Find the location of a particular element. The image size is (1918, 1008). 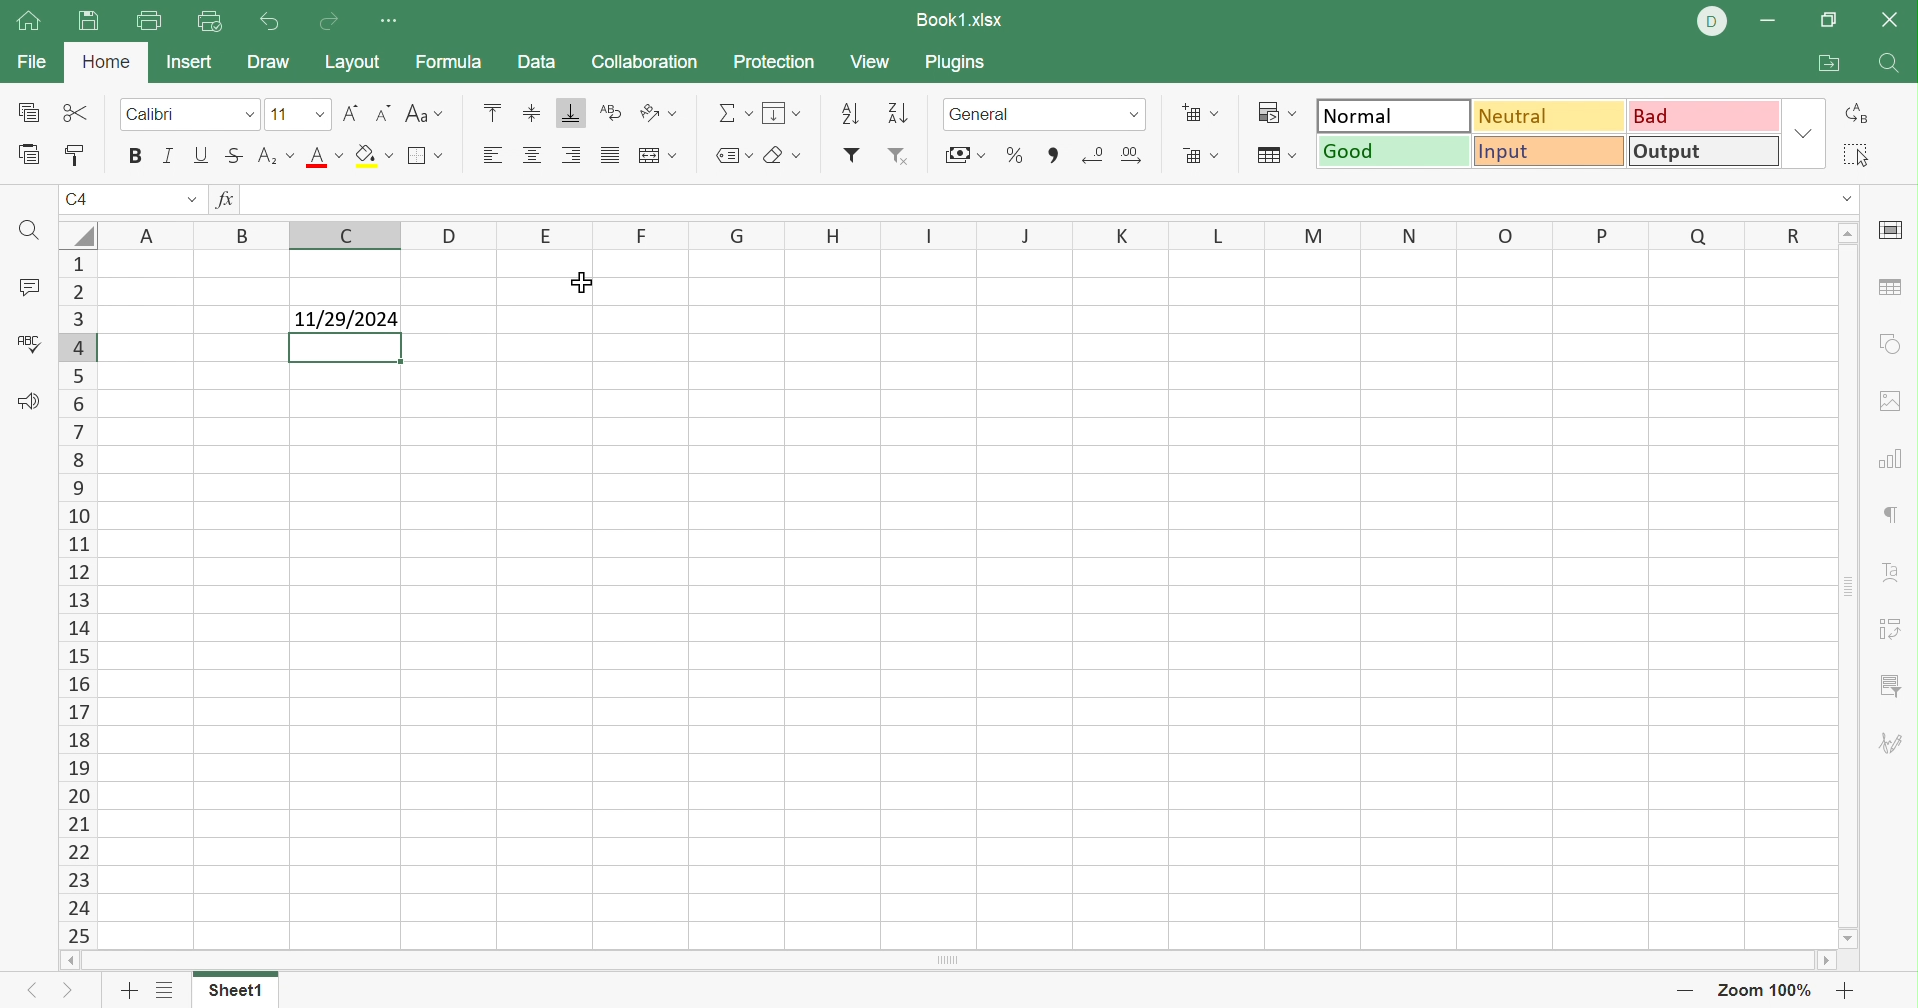

Book1.xlsx is located at coordinates (961, 18).